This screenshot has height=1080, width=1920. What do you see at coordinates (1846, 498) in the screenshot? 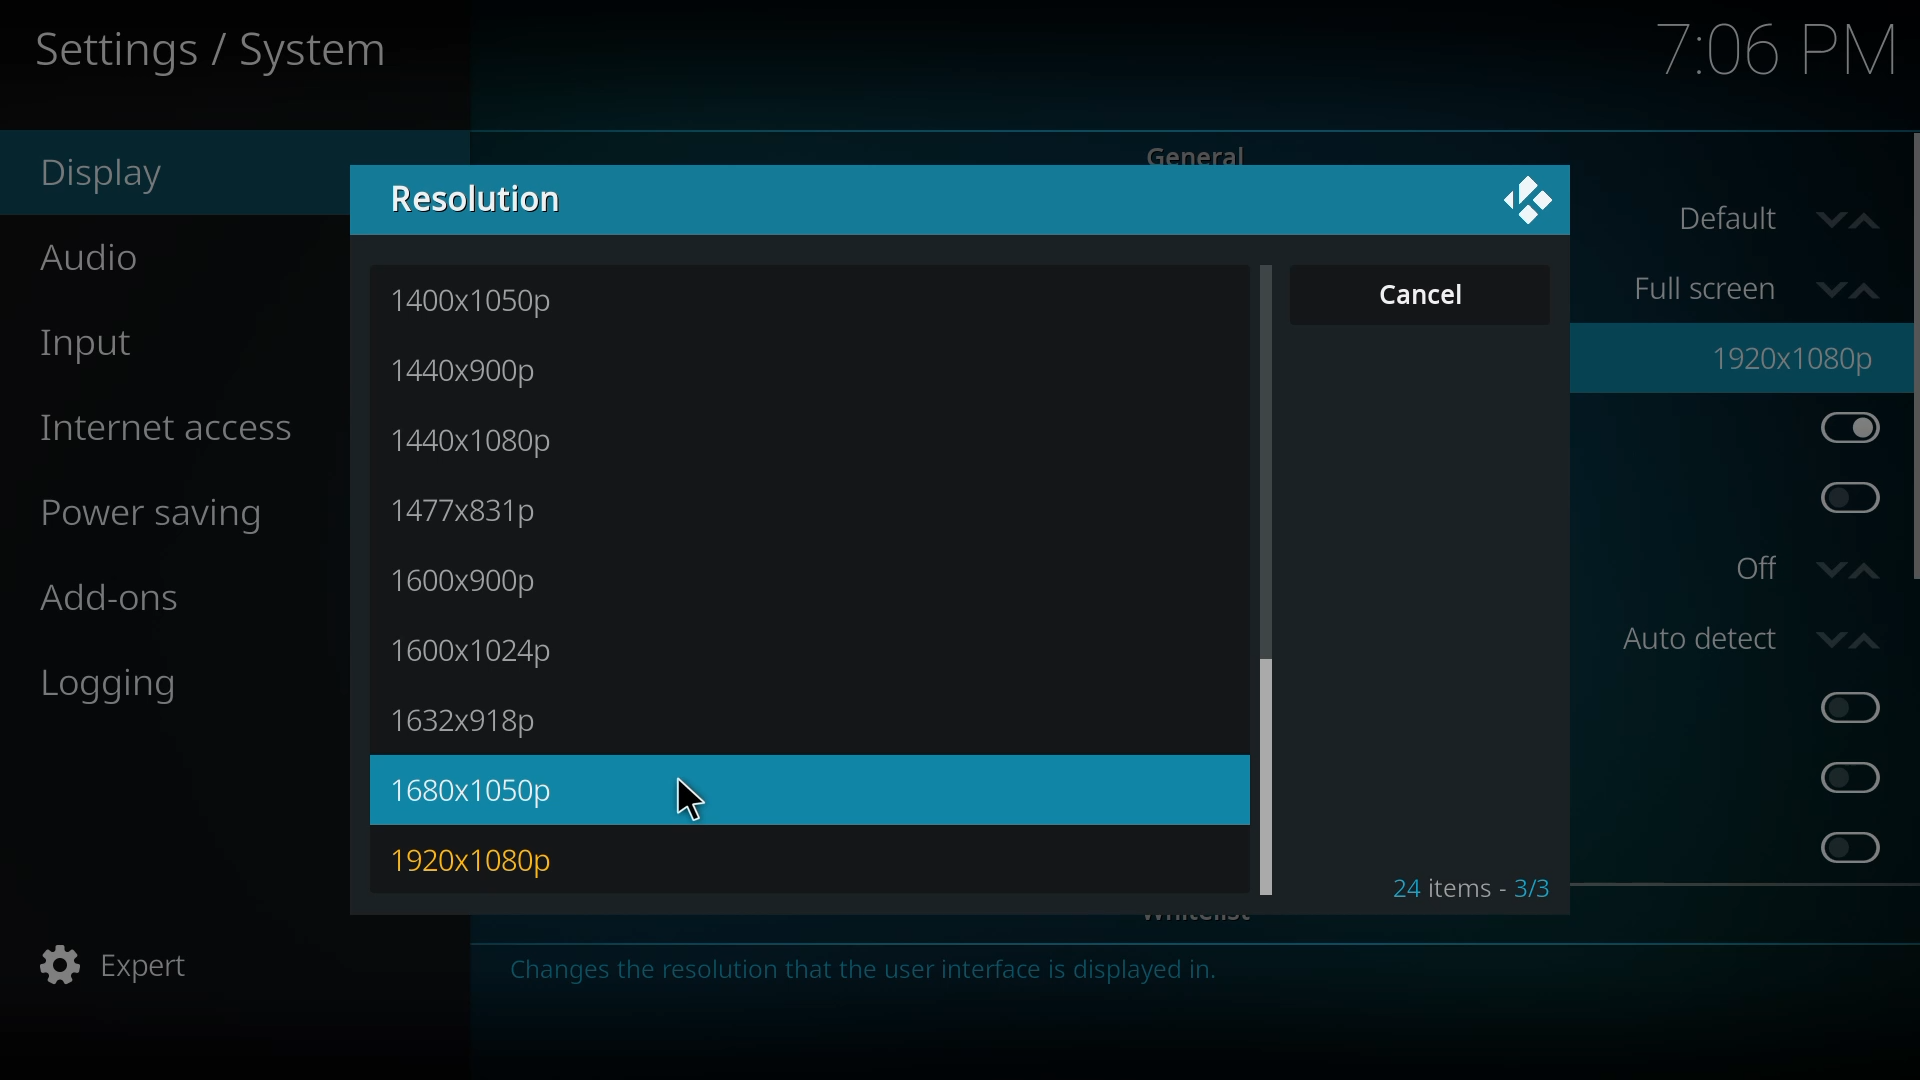
I see `enable` at bounding box center [1846, 498].